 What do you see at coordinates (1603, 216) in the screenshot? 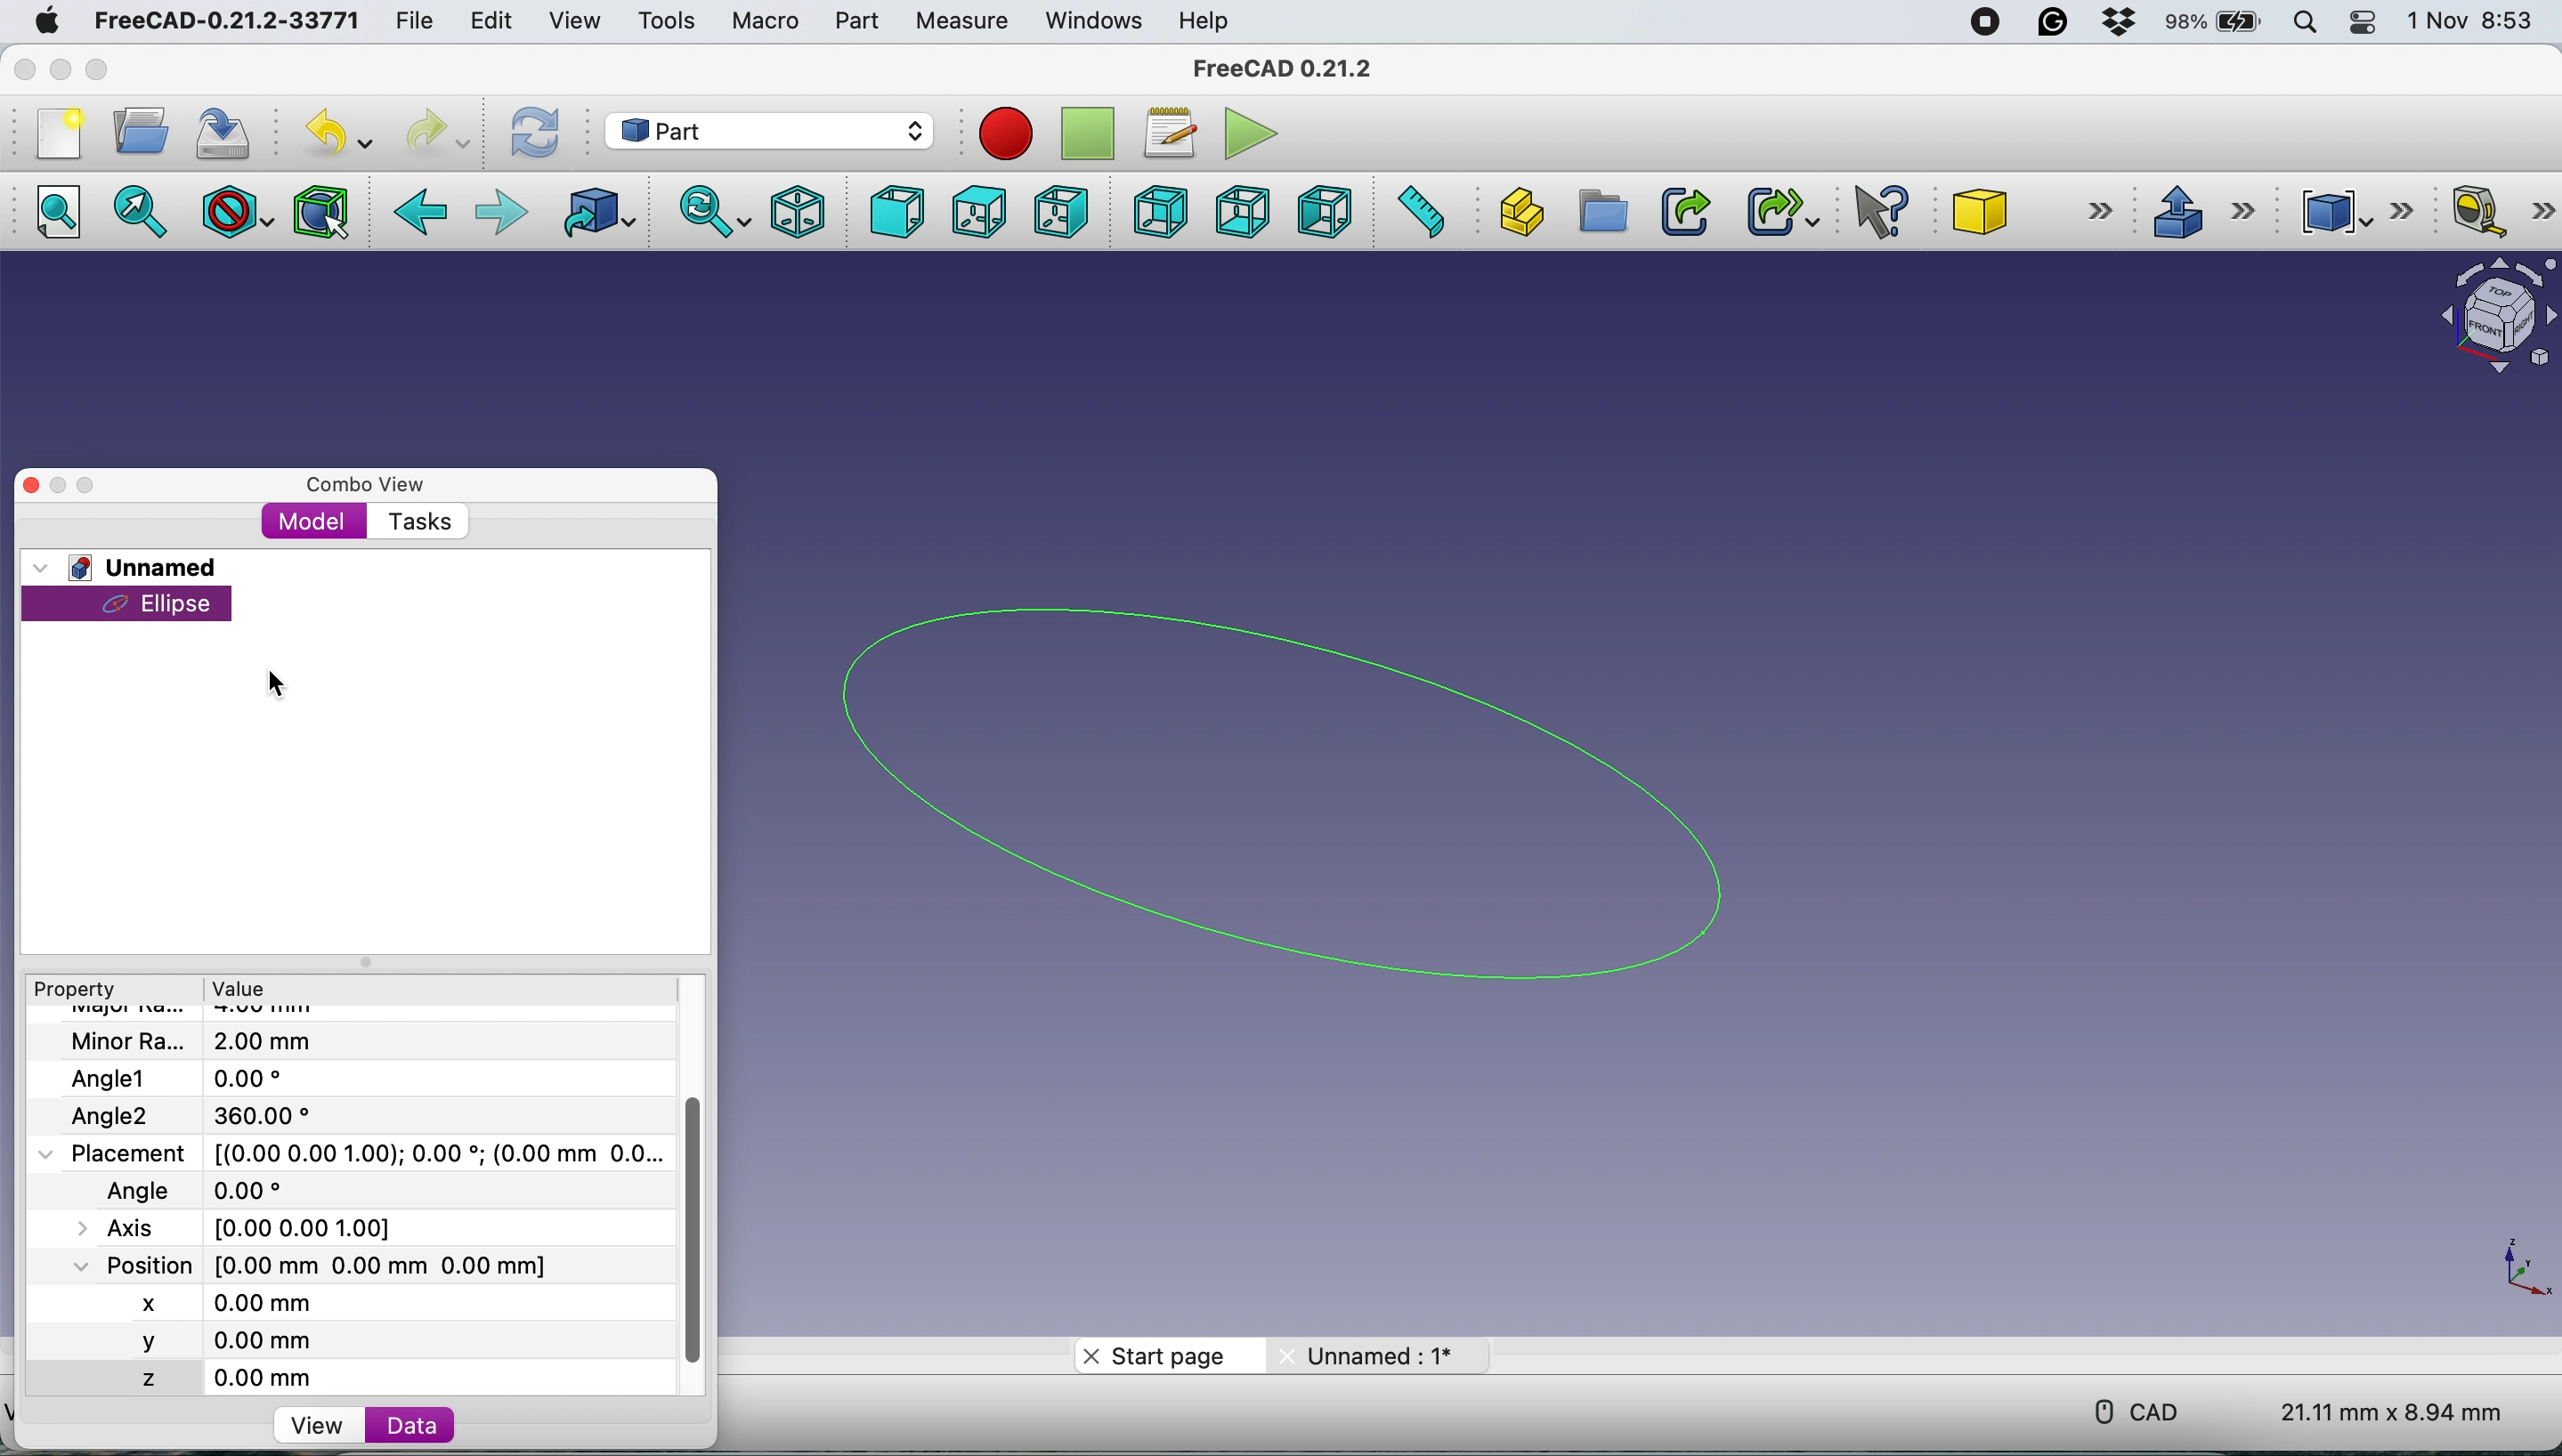
I see `create group` at bounding box center [1603, 216].